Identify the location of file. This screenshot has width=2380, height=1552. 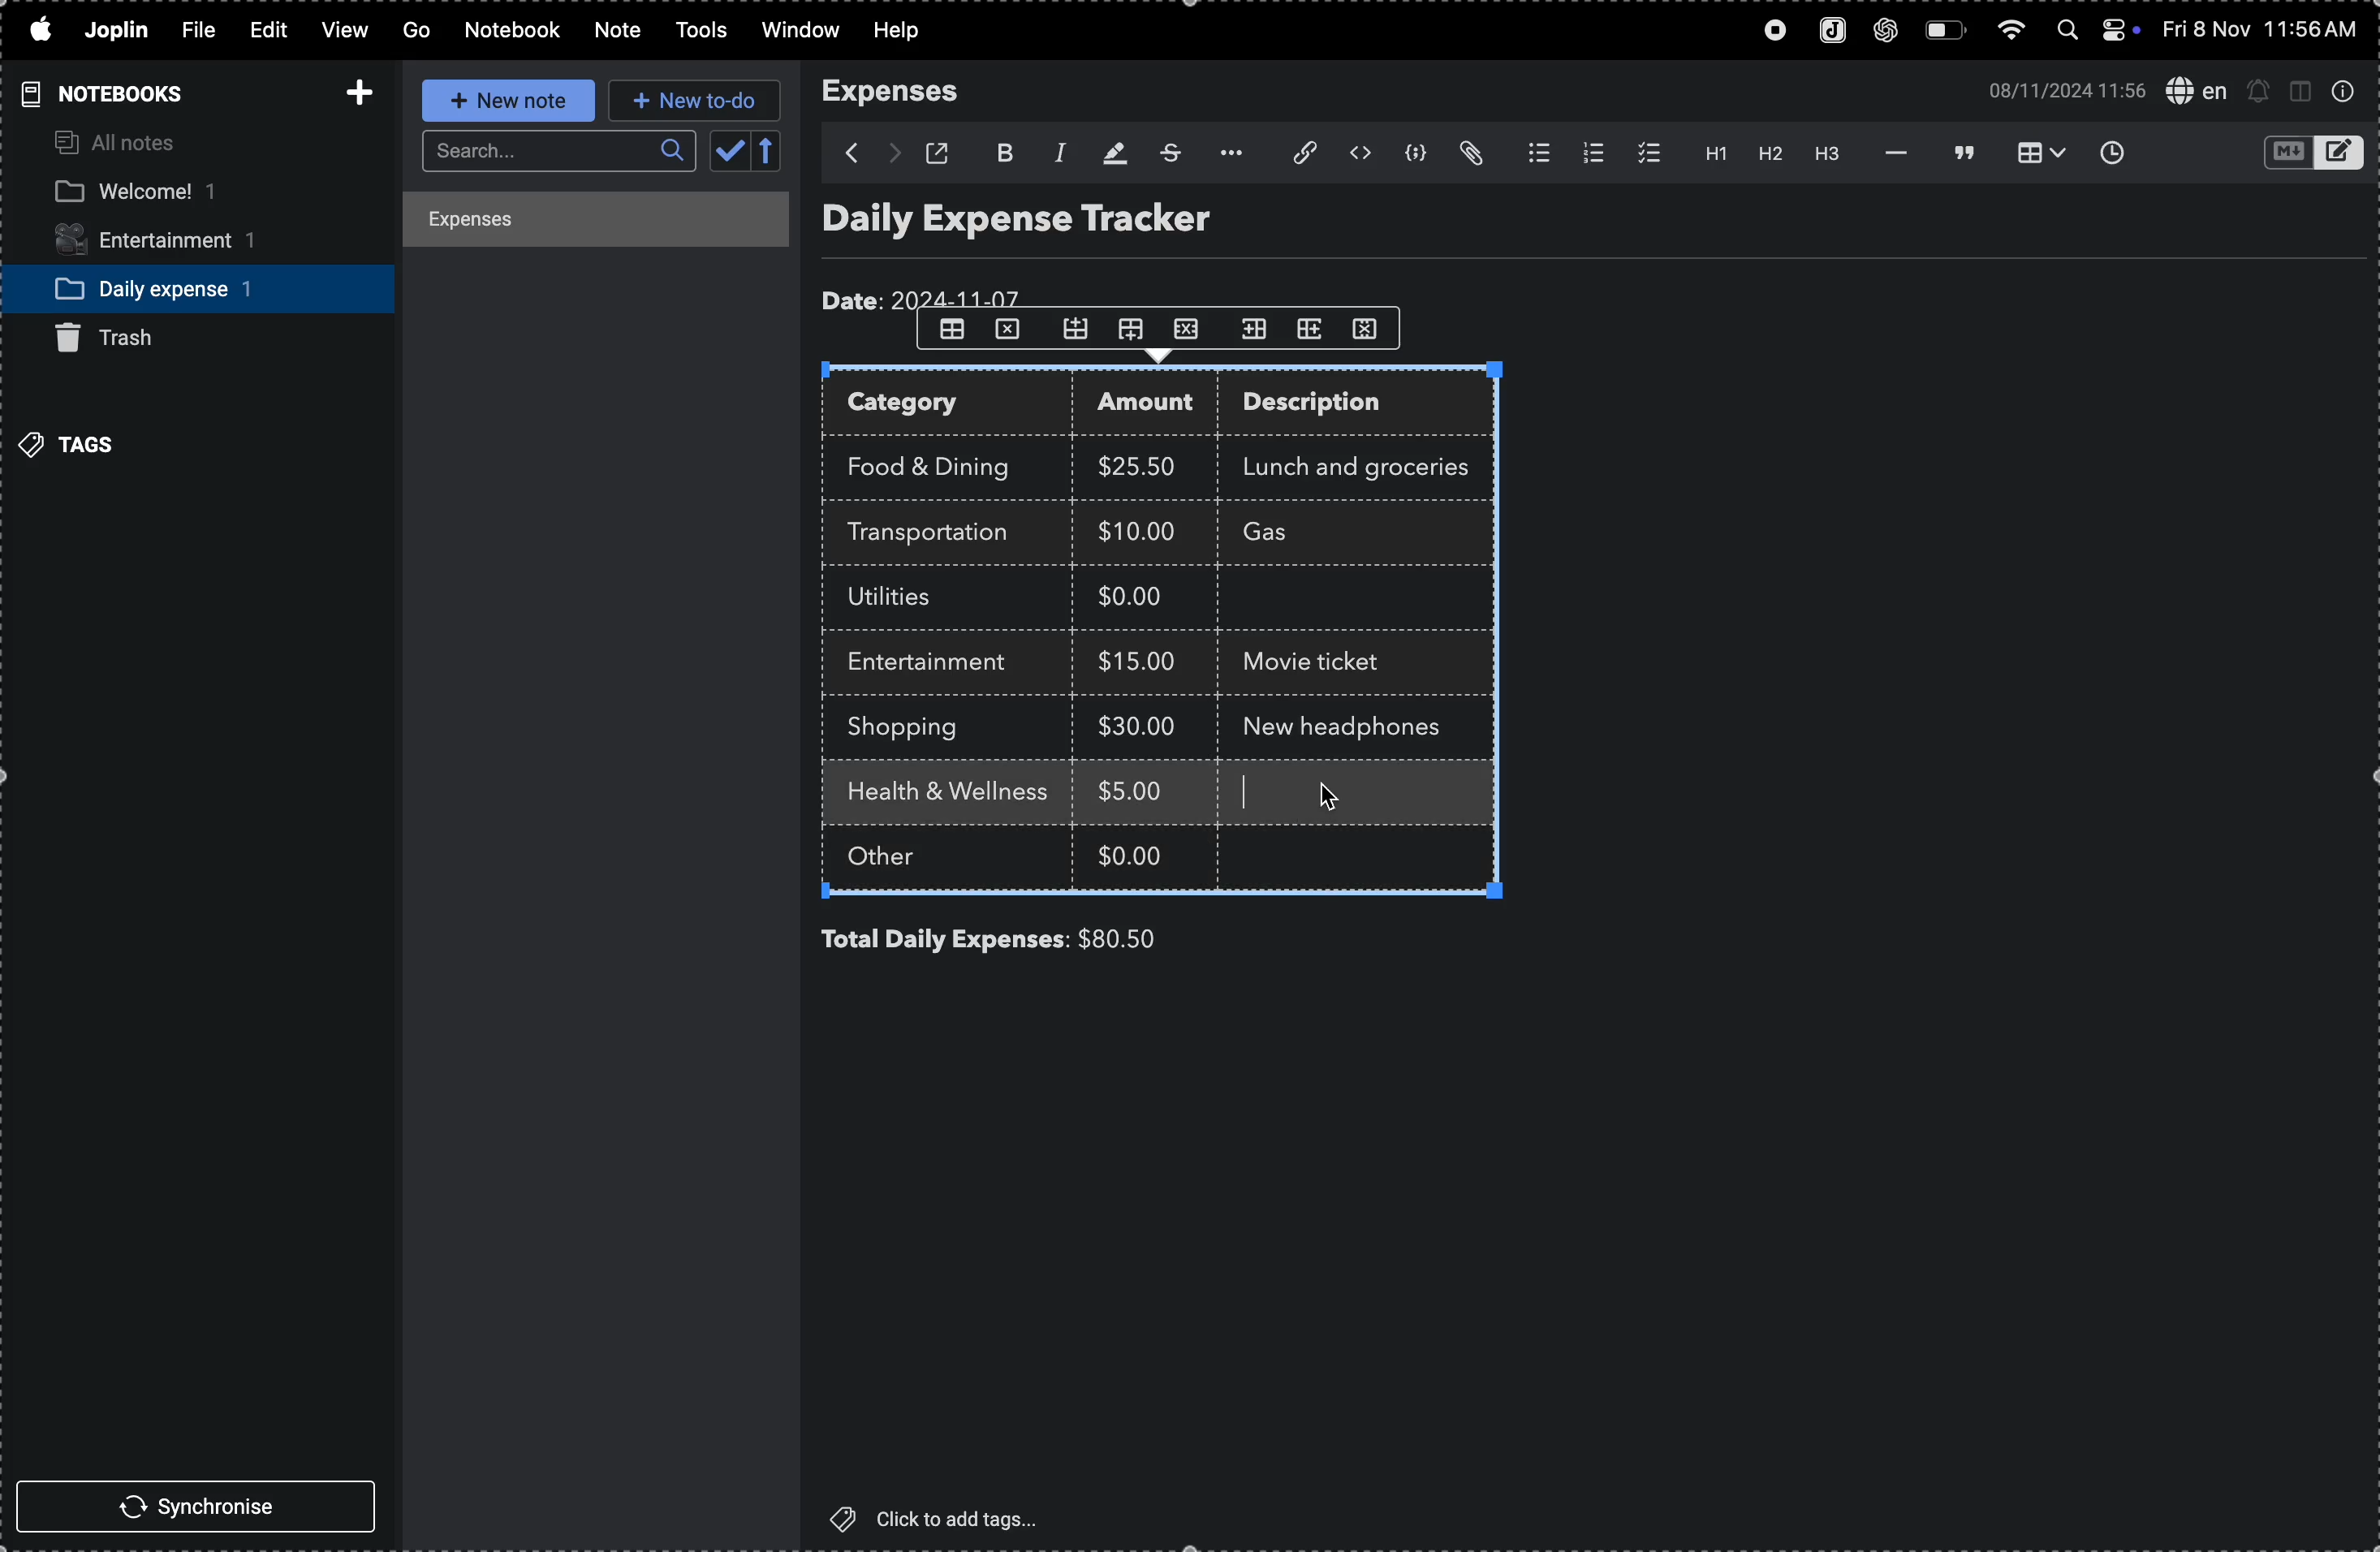
(195, 32).